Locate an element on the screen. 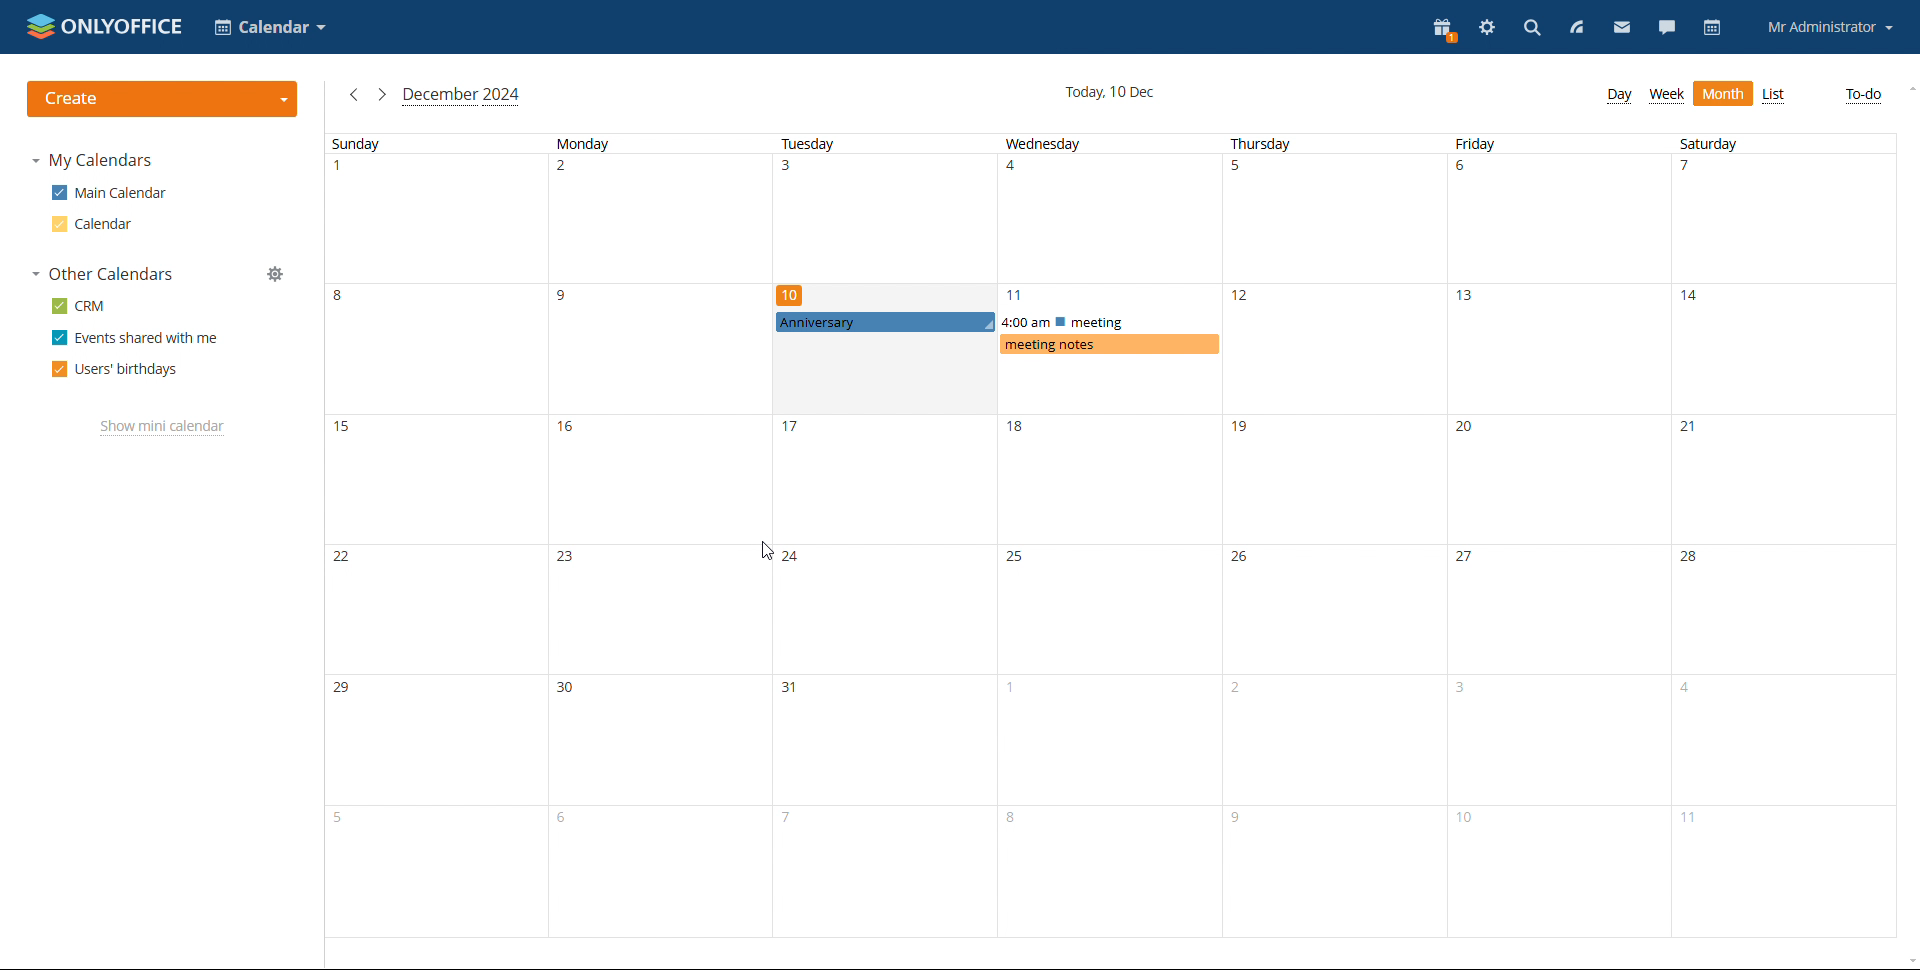 The image size is (1920, 970). tuesday is located at coordinates (888, 538).